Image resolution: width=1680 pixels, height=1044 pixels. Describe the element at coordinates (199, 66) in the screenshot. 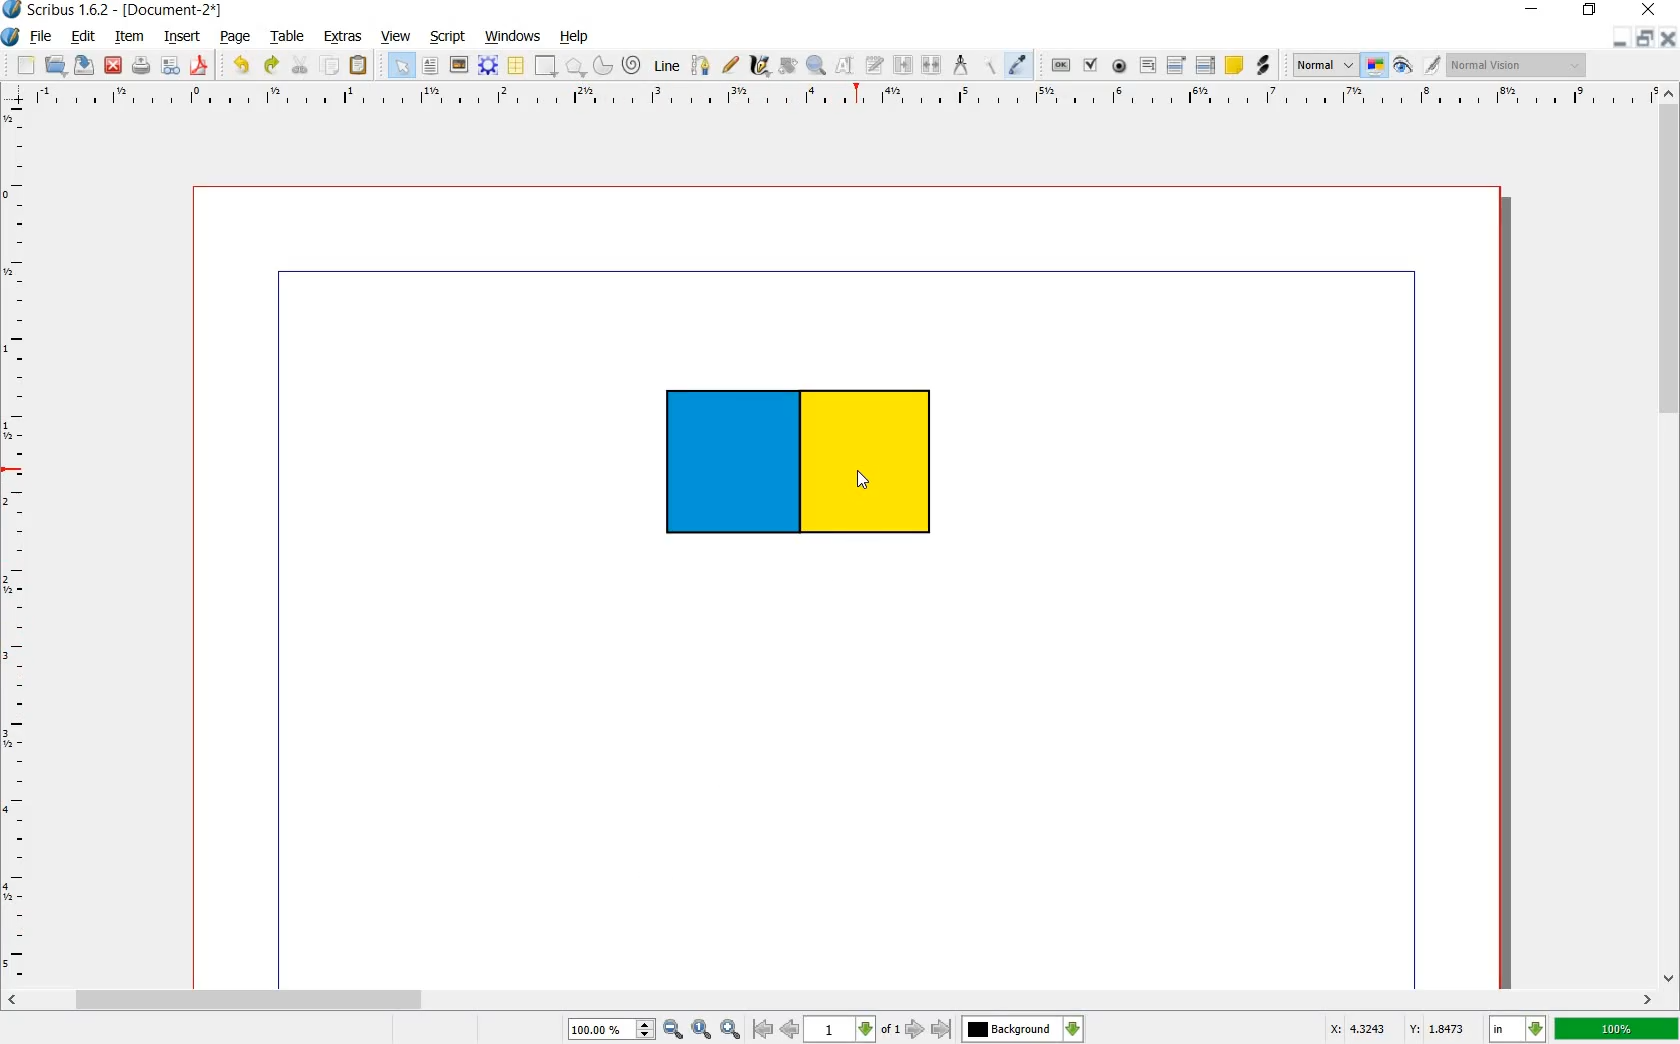

I see `save as a pdf` at that location.